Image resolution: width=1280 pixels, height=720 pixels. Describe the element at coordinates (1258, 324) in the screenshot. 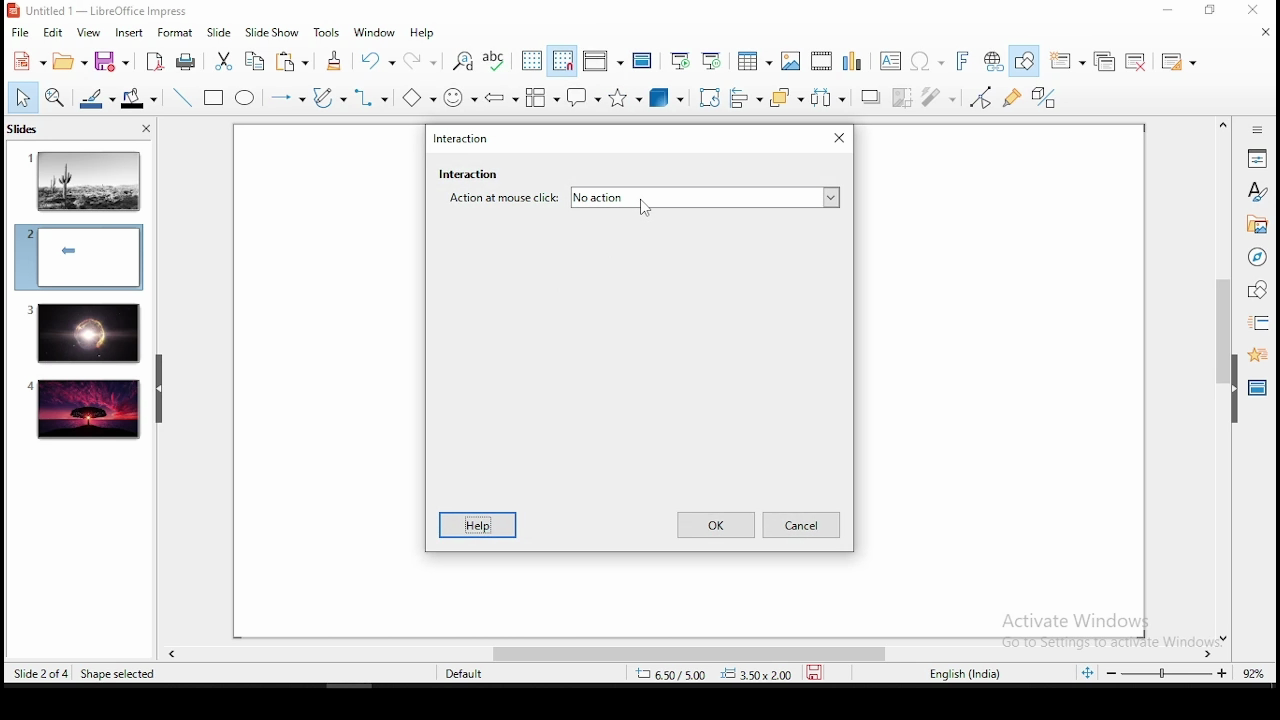

I see `slide transition` at that location.